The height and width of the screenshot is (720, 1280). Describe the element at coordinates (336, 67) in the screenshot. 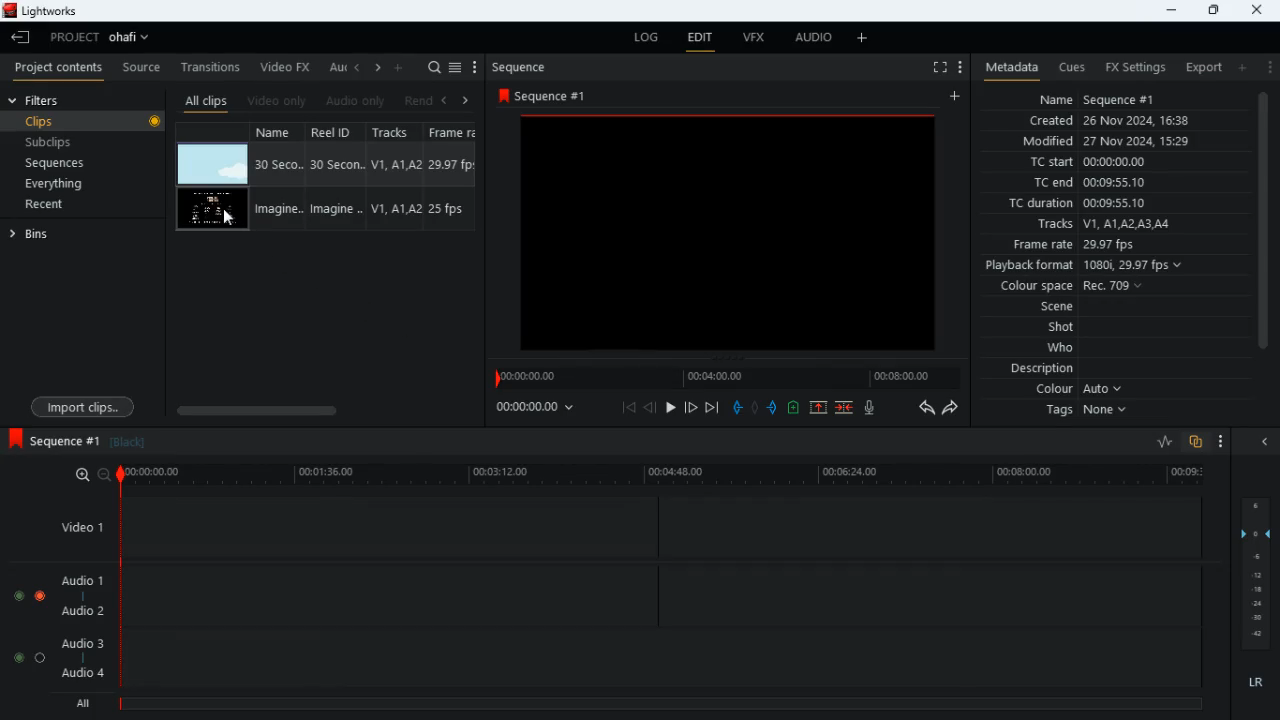

I see `au` at that location.